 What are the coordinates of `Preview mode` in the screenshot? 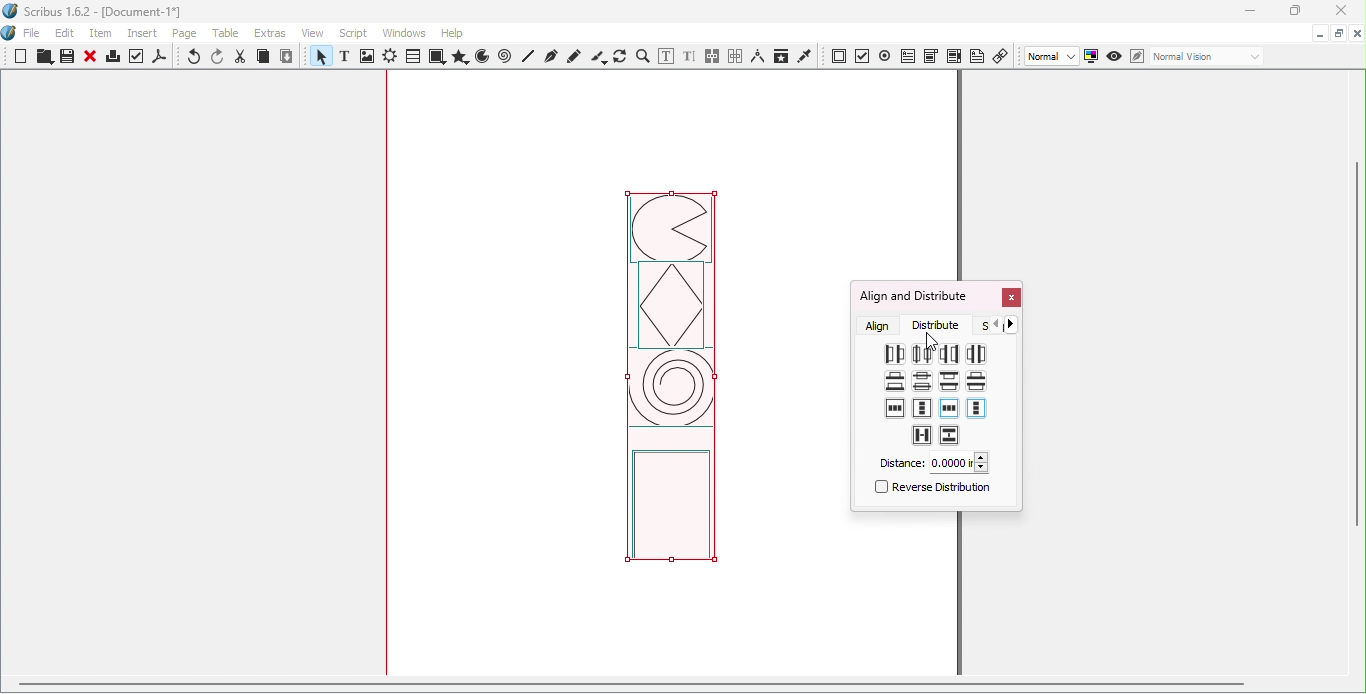 It's located at (1115, 57).